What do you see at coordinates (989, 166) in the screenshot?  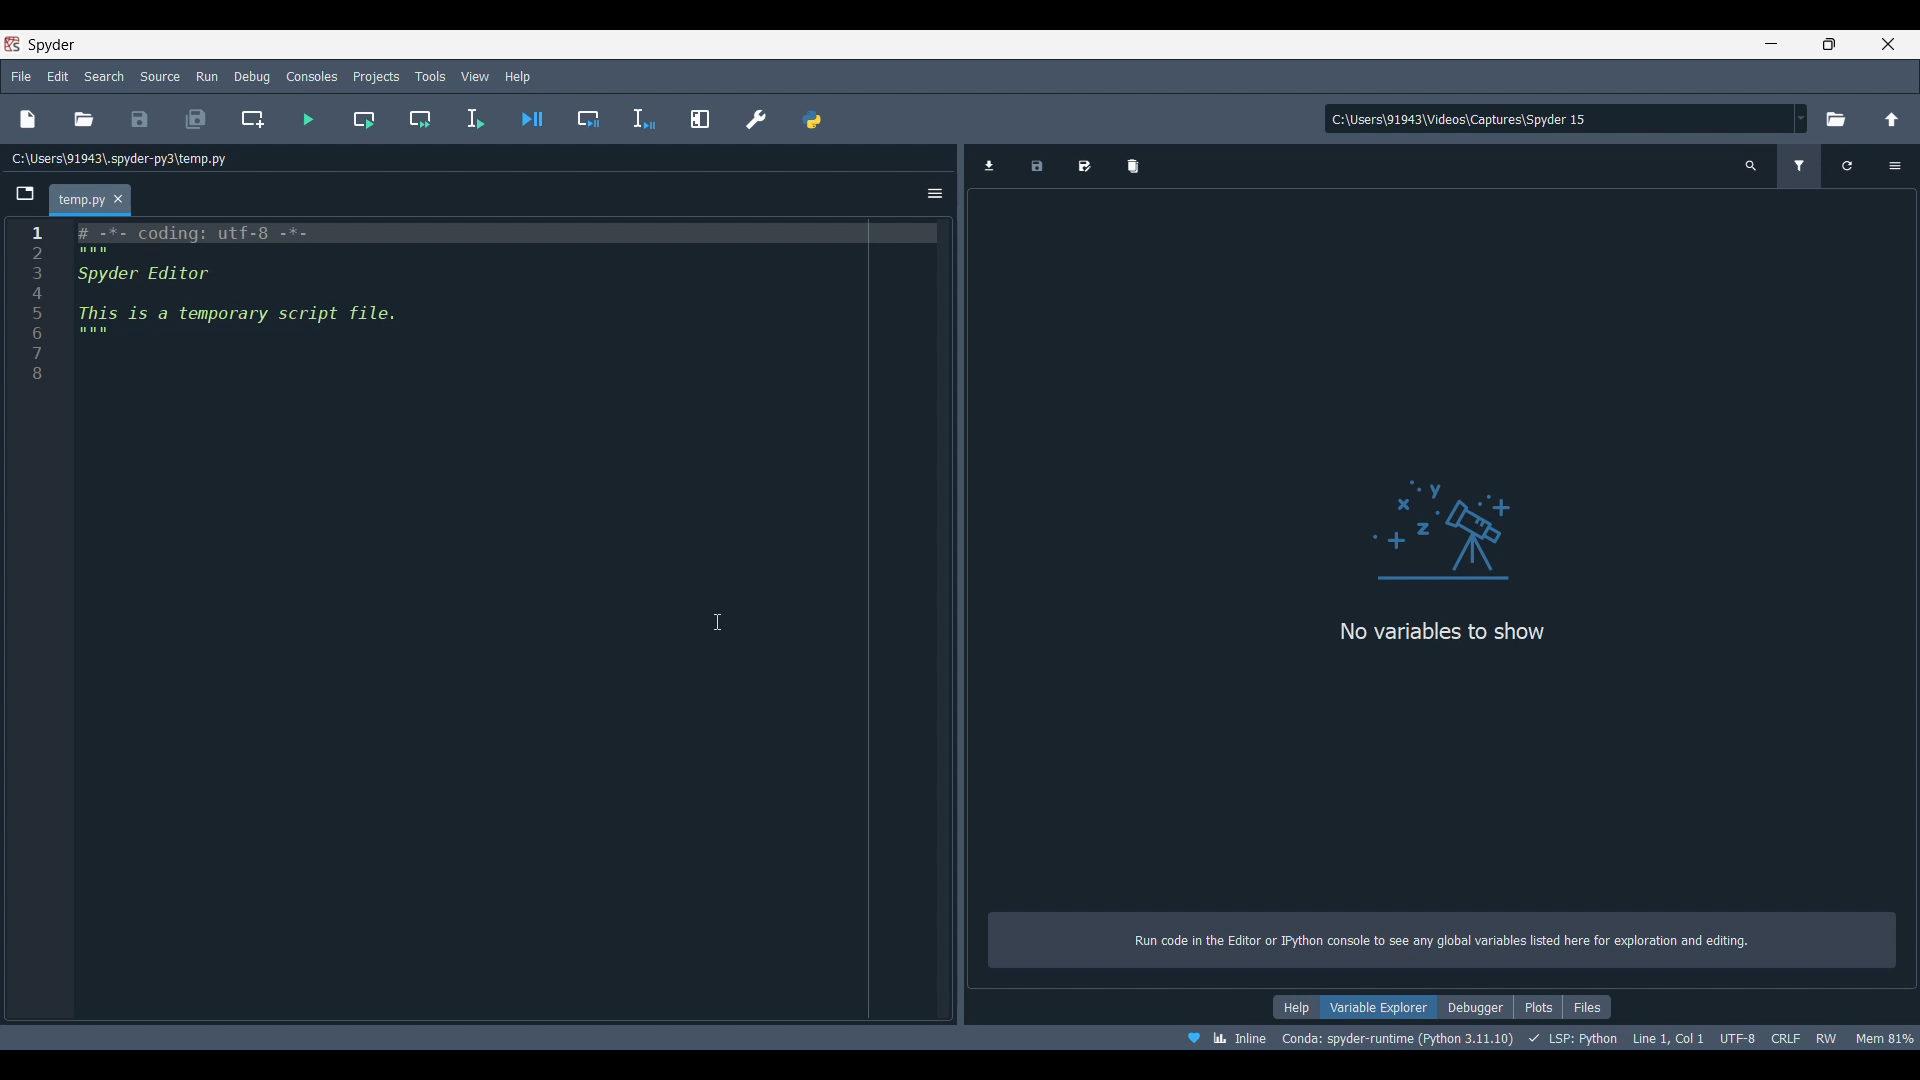 I see `Import data` at bounding box center [989, 166].